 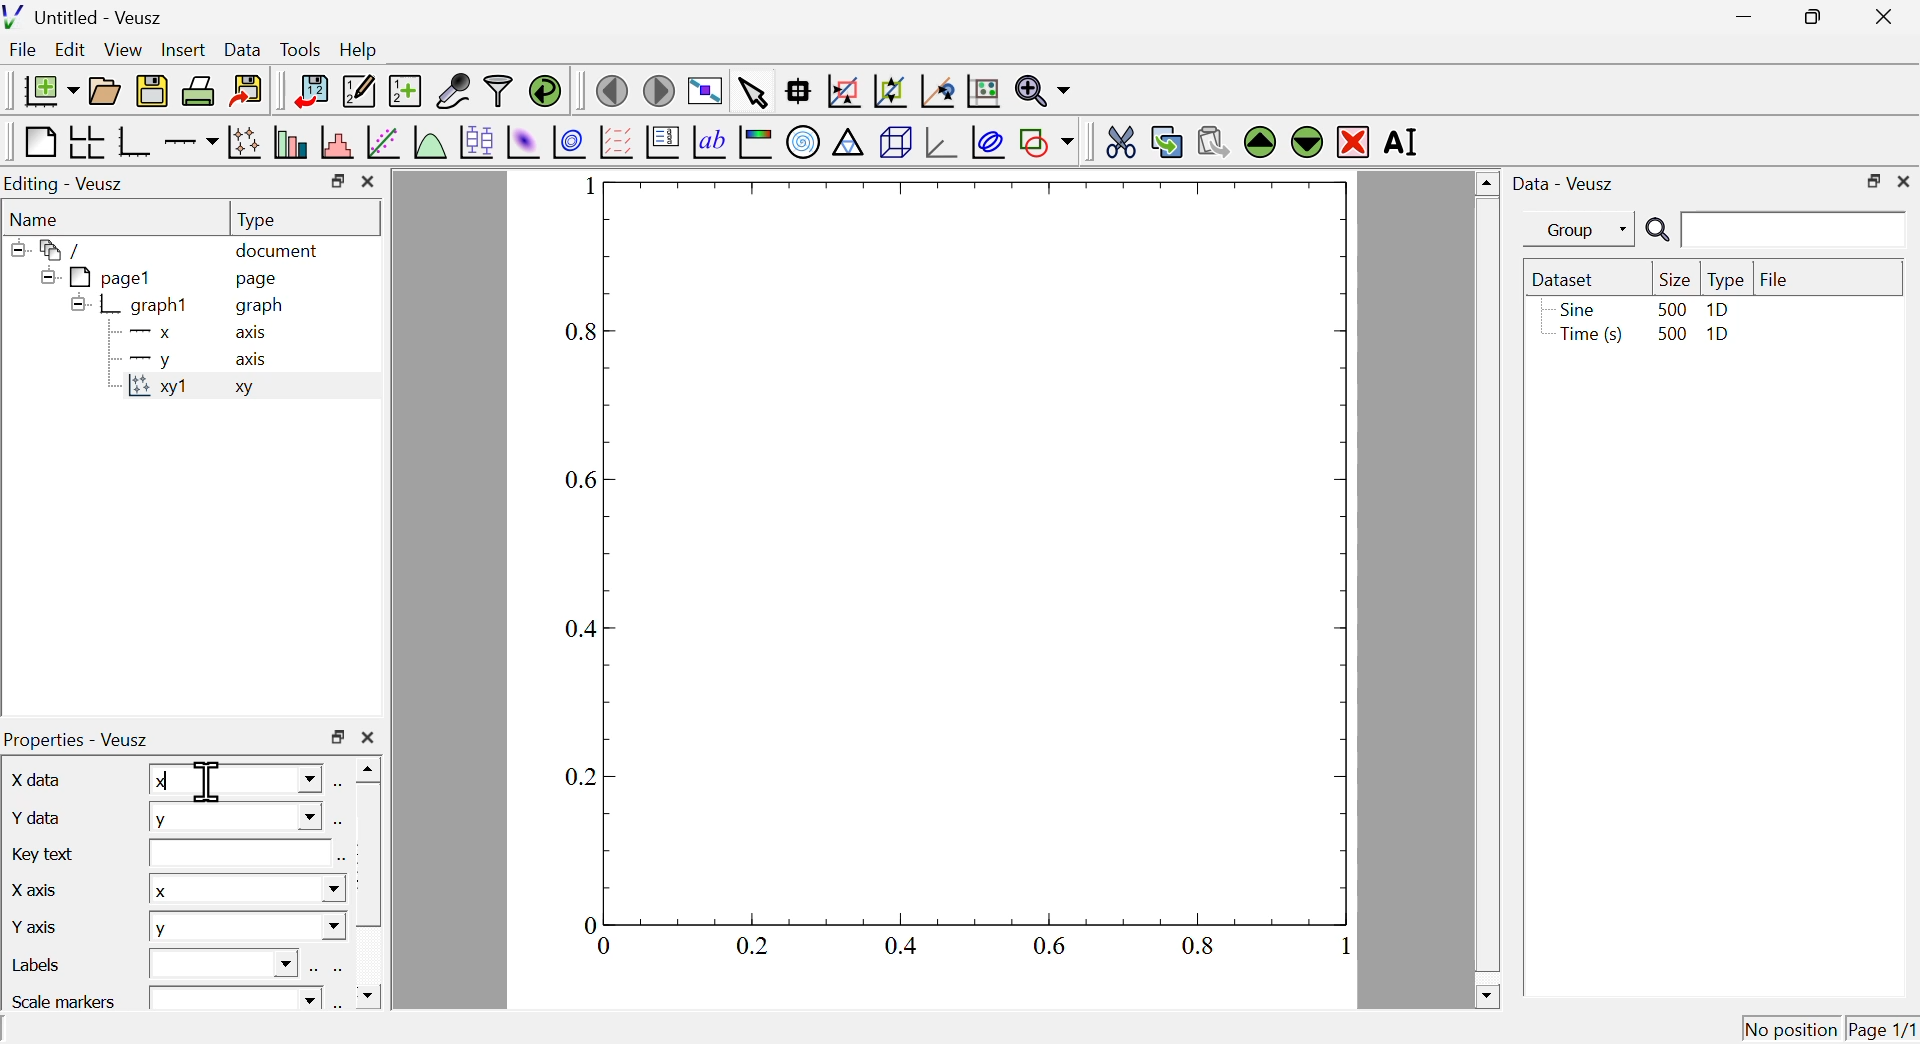 What do you see at coordinates (125, 49) in the screenshot?
I see `view` at bounding box center [125, 49].